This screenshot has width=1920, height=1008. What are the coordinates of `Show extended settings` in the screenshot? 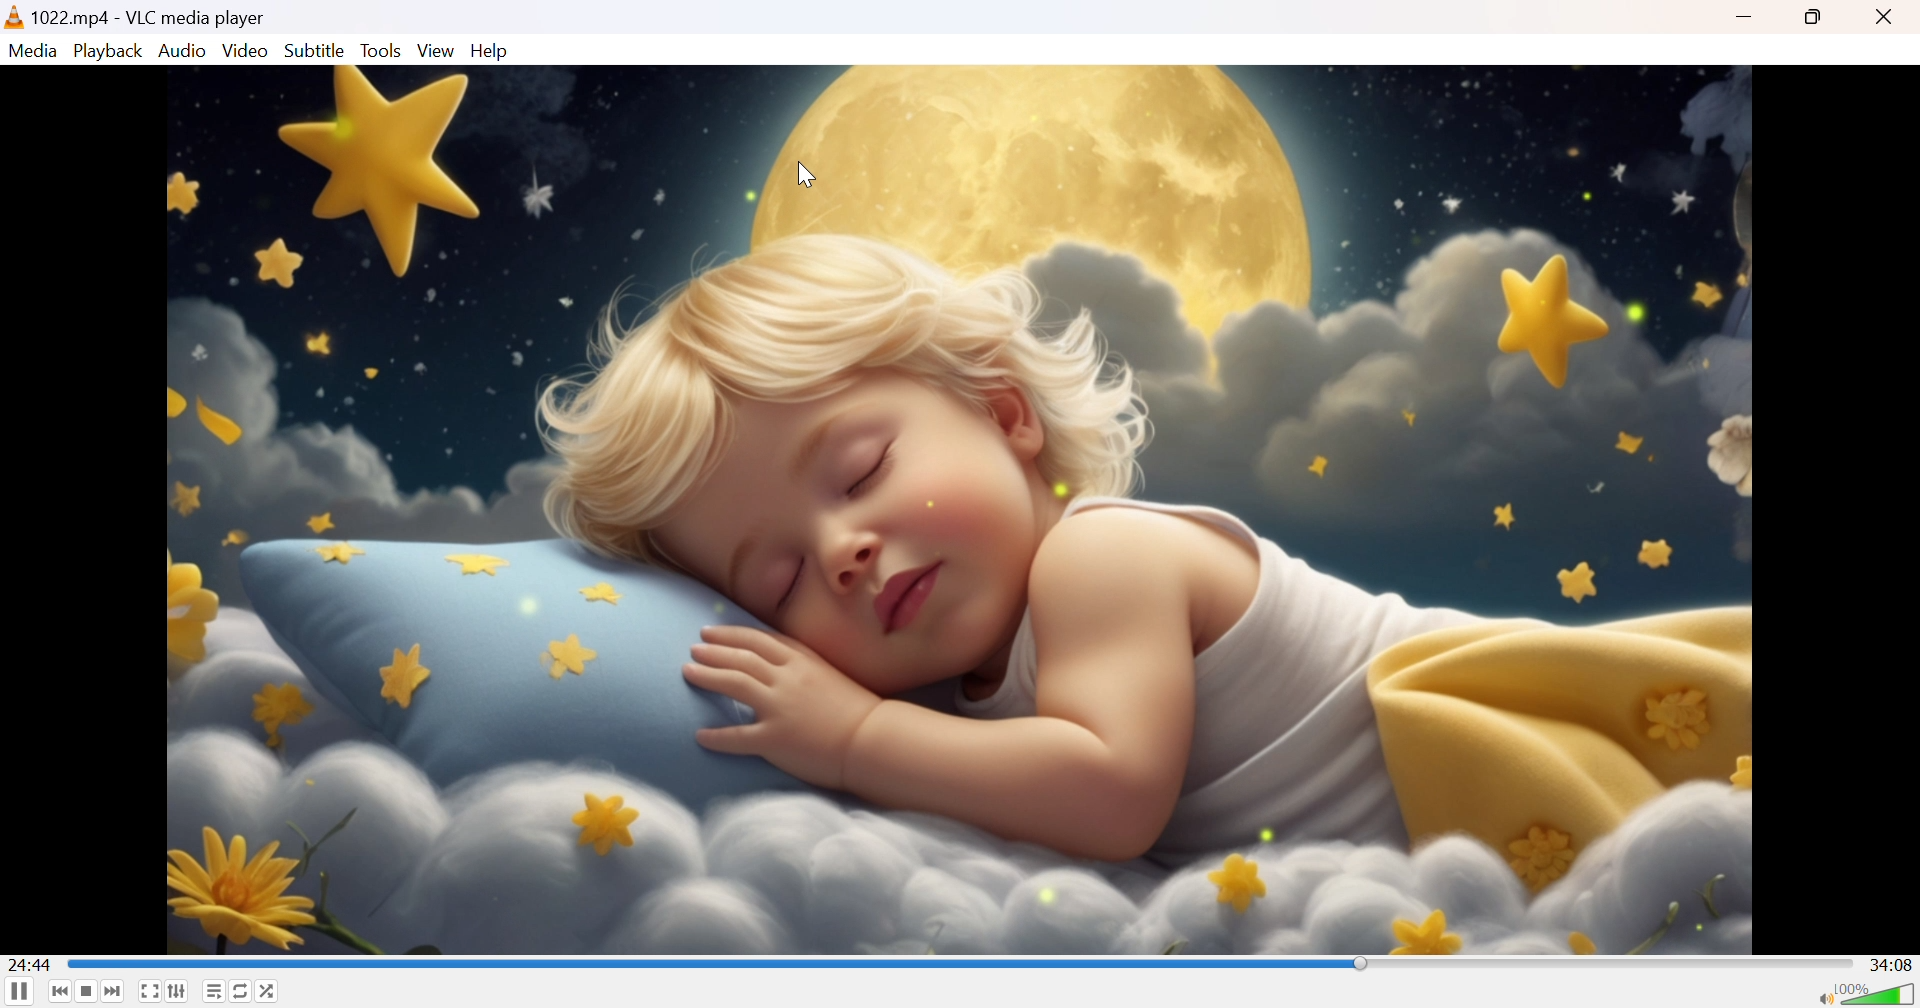 It's located at (177, 991).